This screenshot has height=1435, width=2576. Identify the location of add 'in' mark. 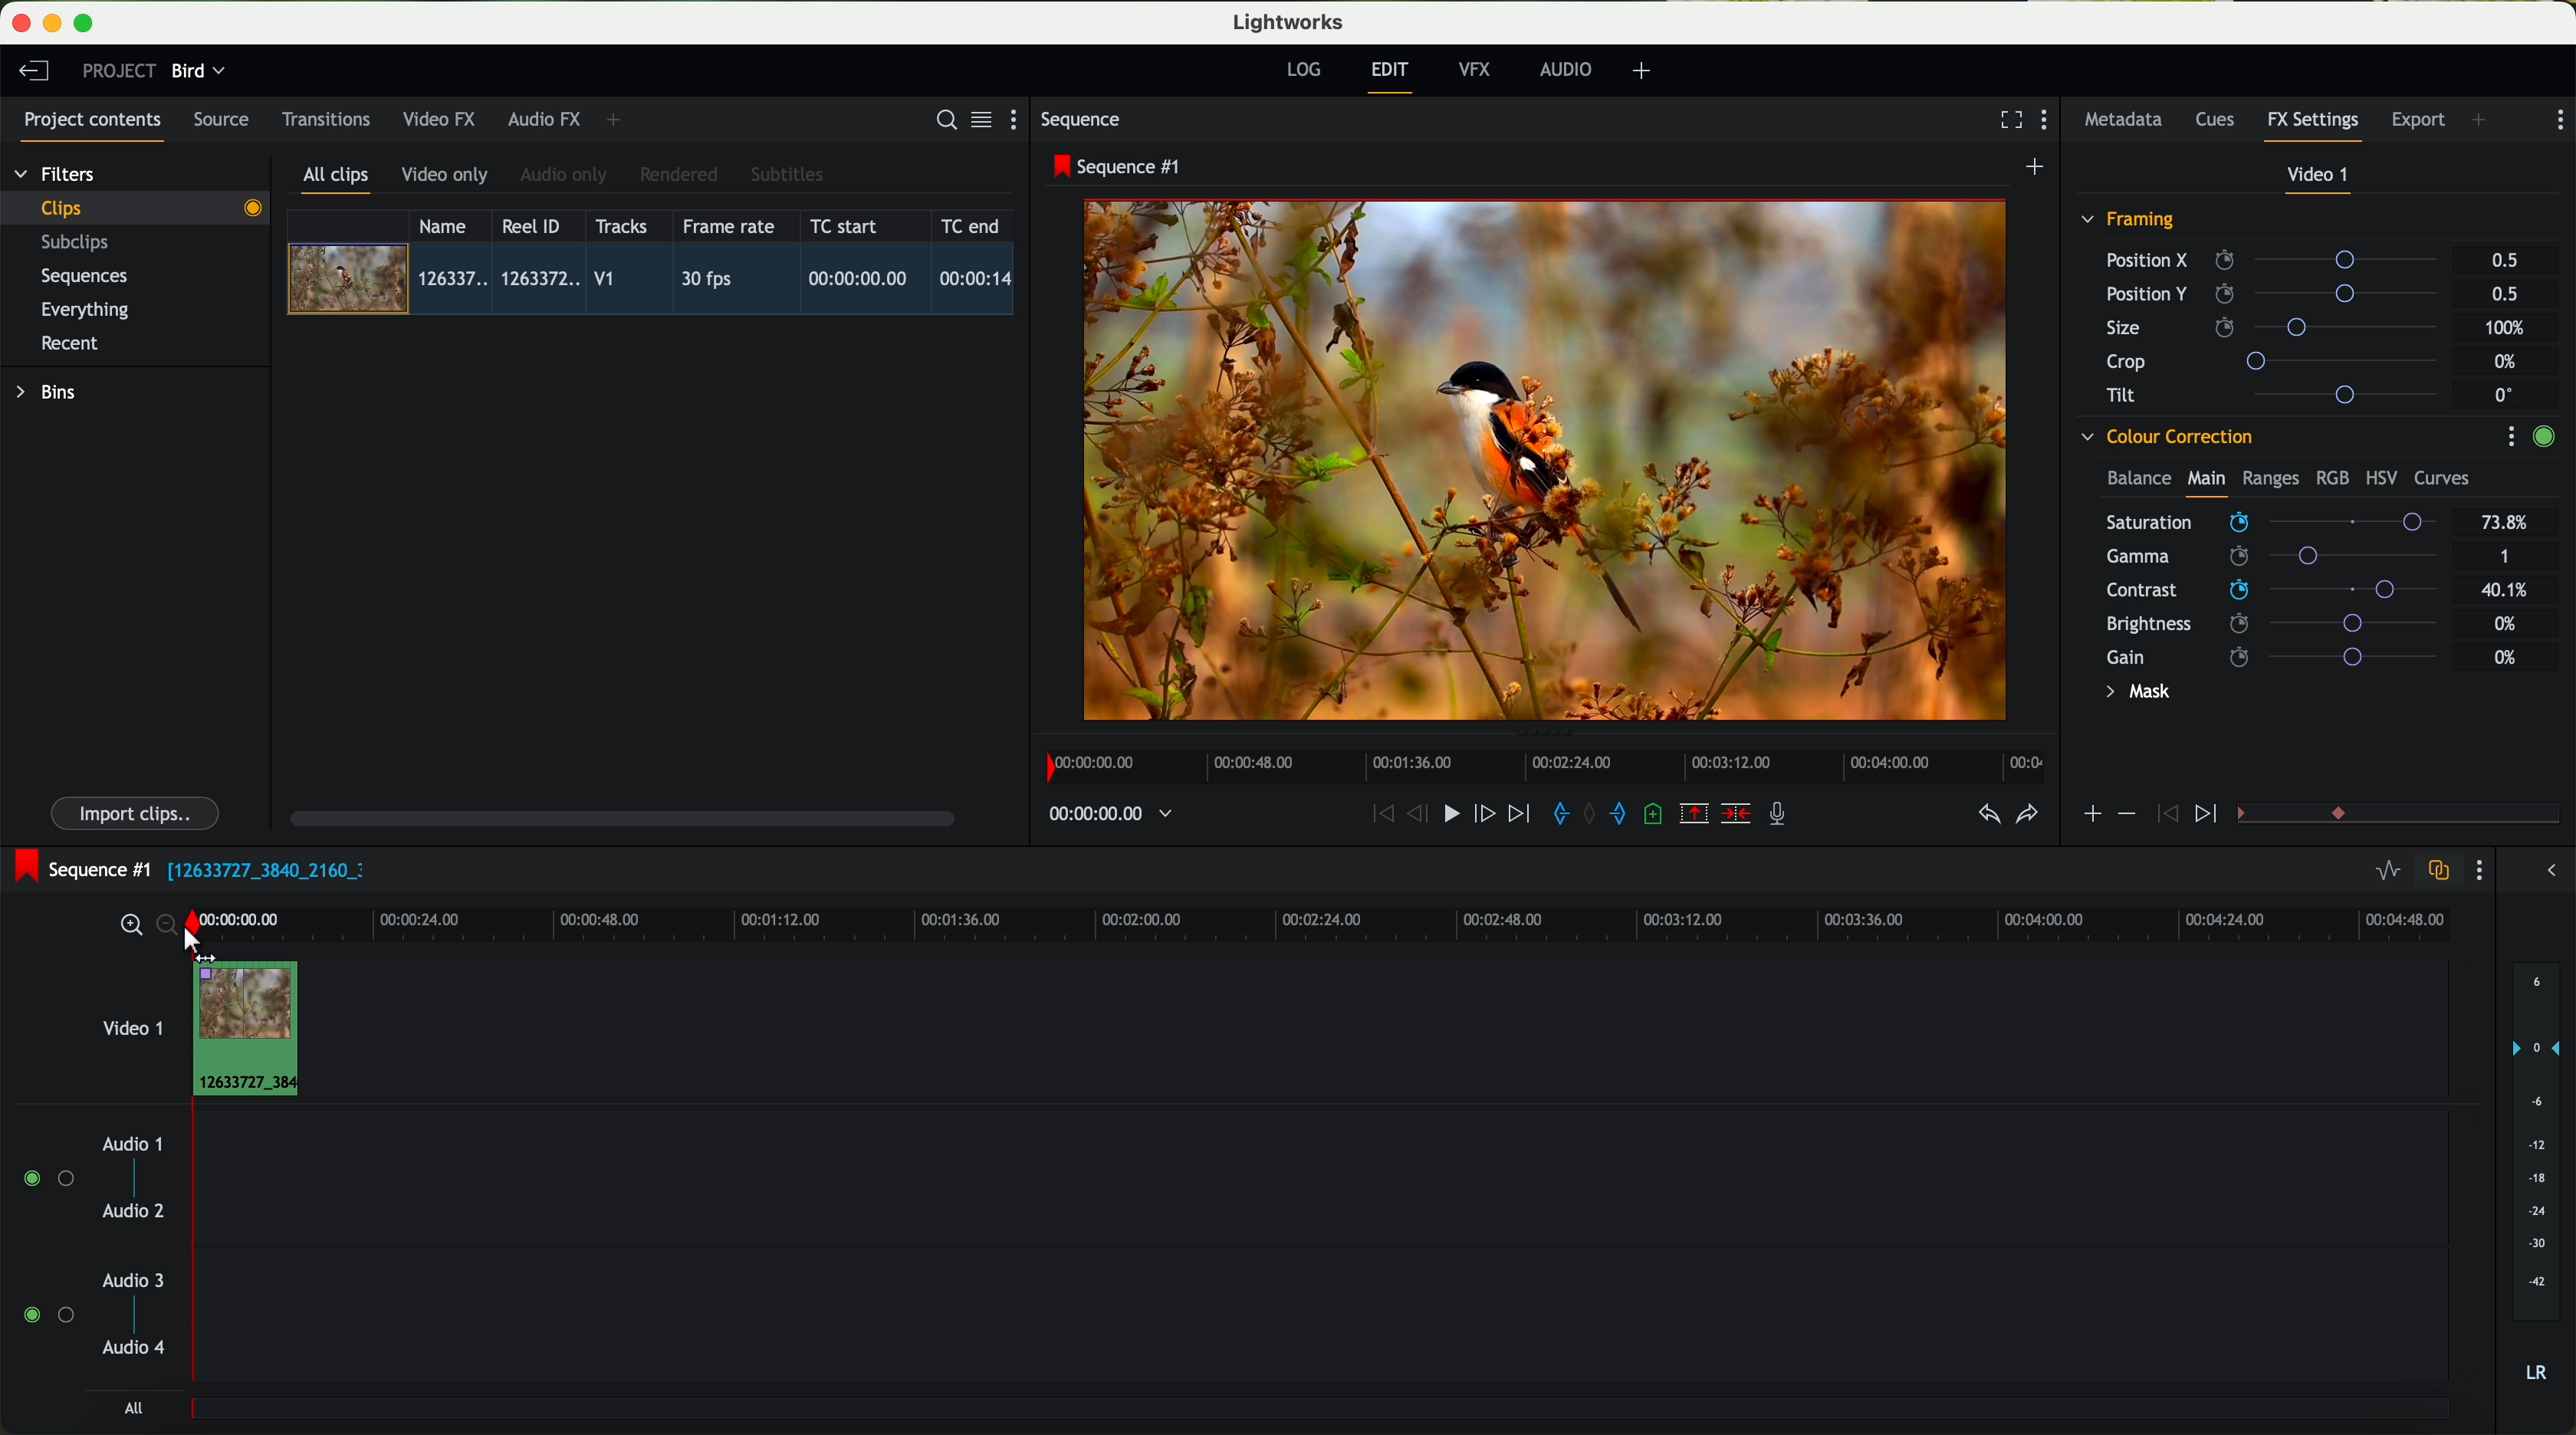
(1555, 817).